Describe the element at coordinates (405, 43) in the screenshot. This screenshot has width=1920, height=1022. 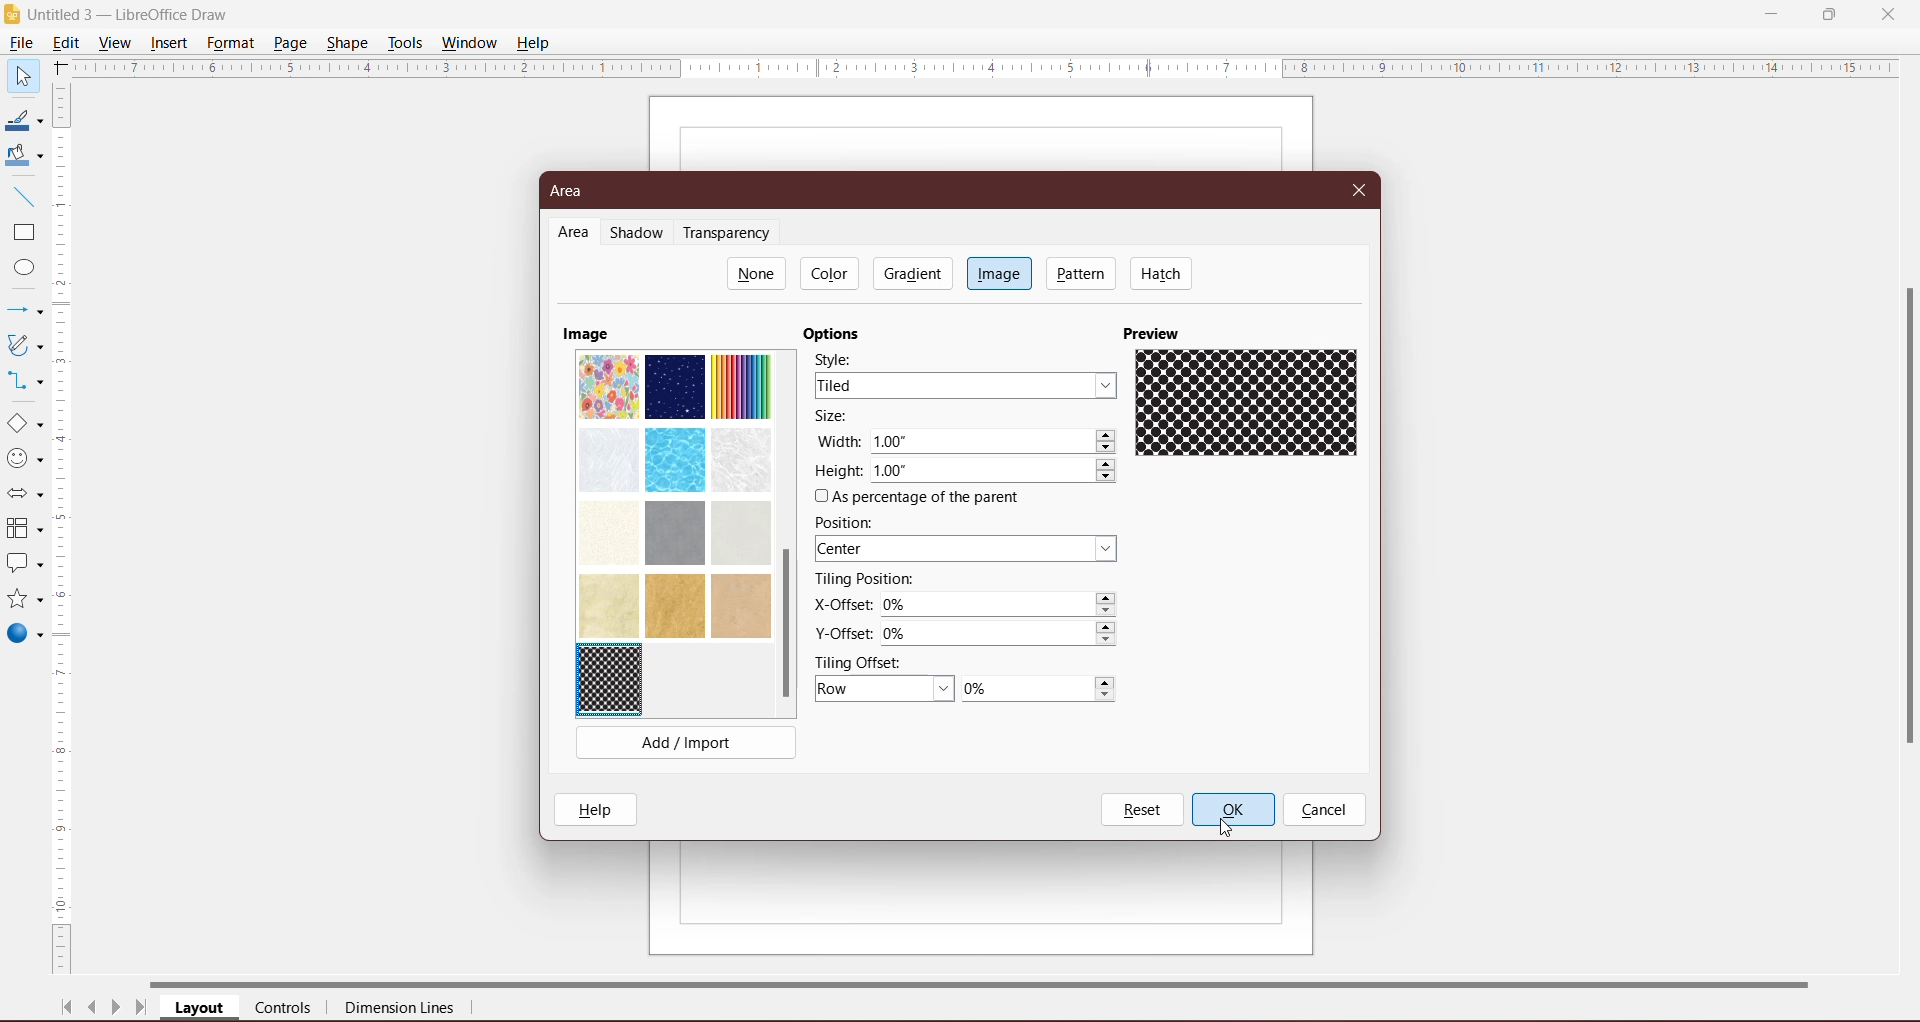
I see `Tools` at that location.